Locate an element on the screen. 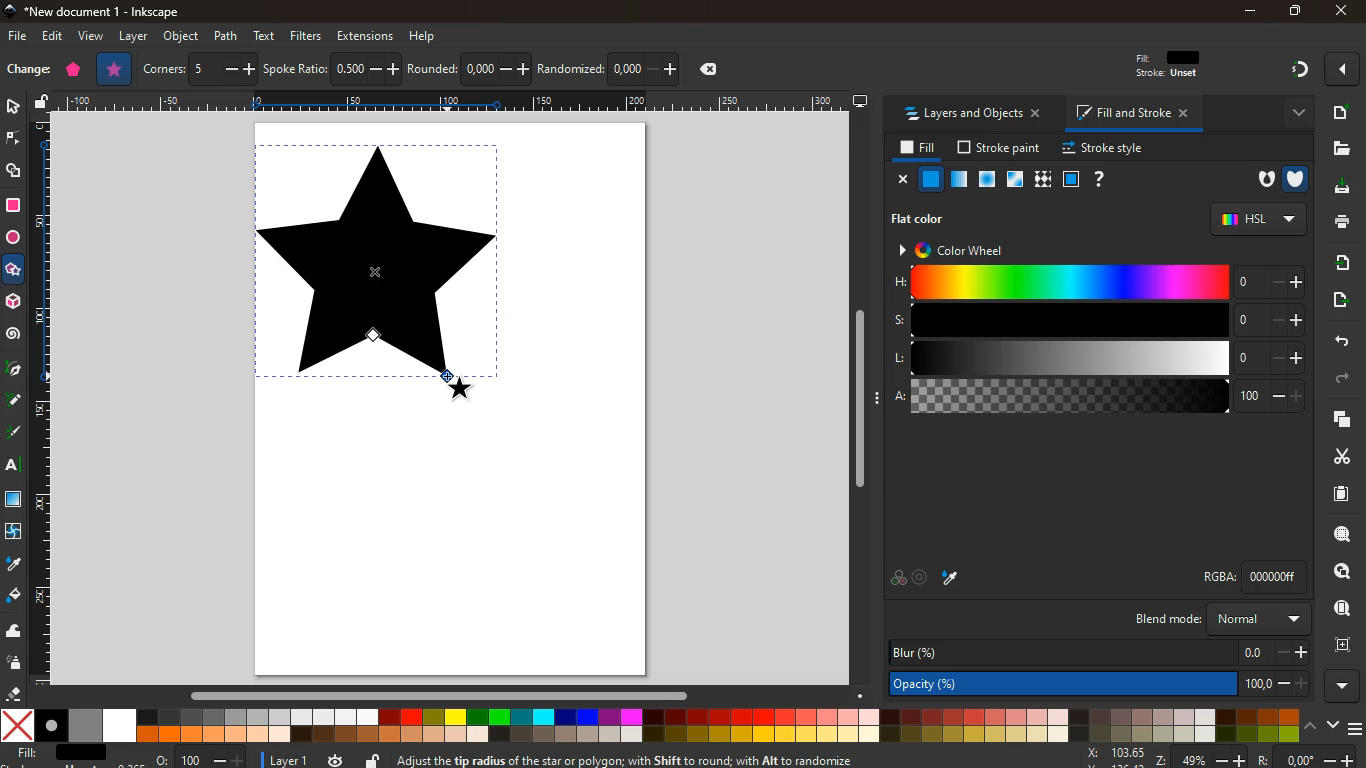  square is located at coordinates (13, 501).